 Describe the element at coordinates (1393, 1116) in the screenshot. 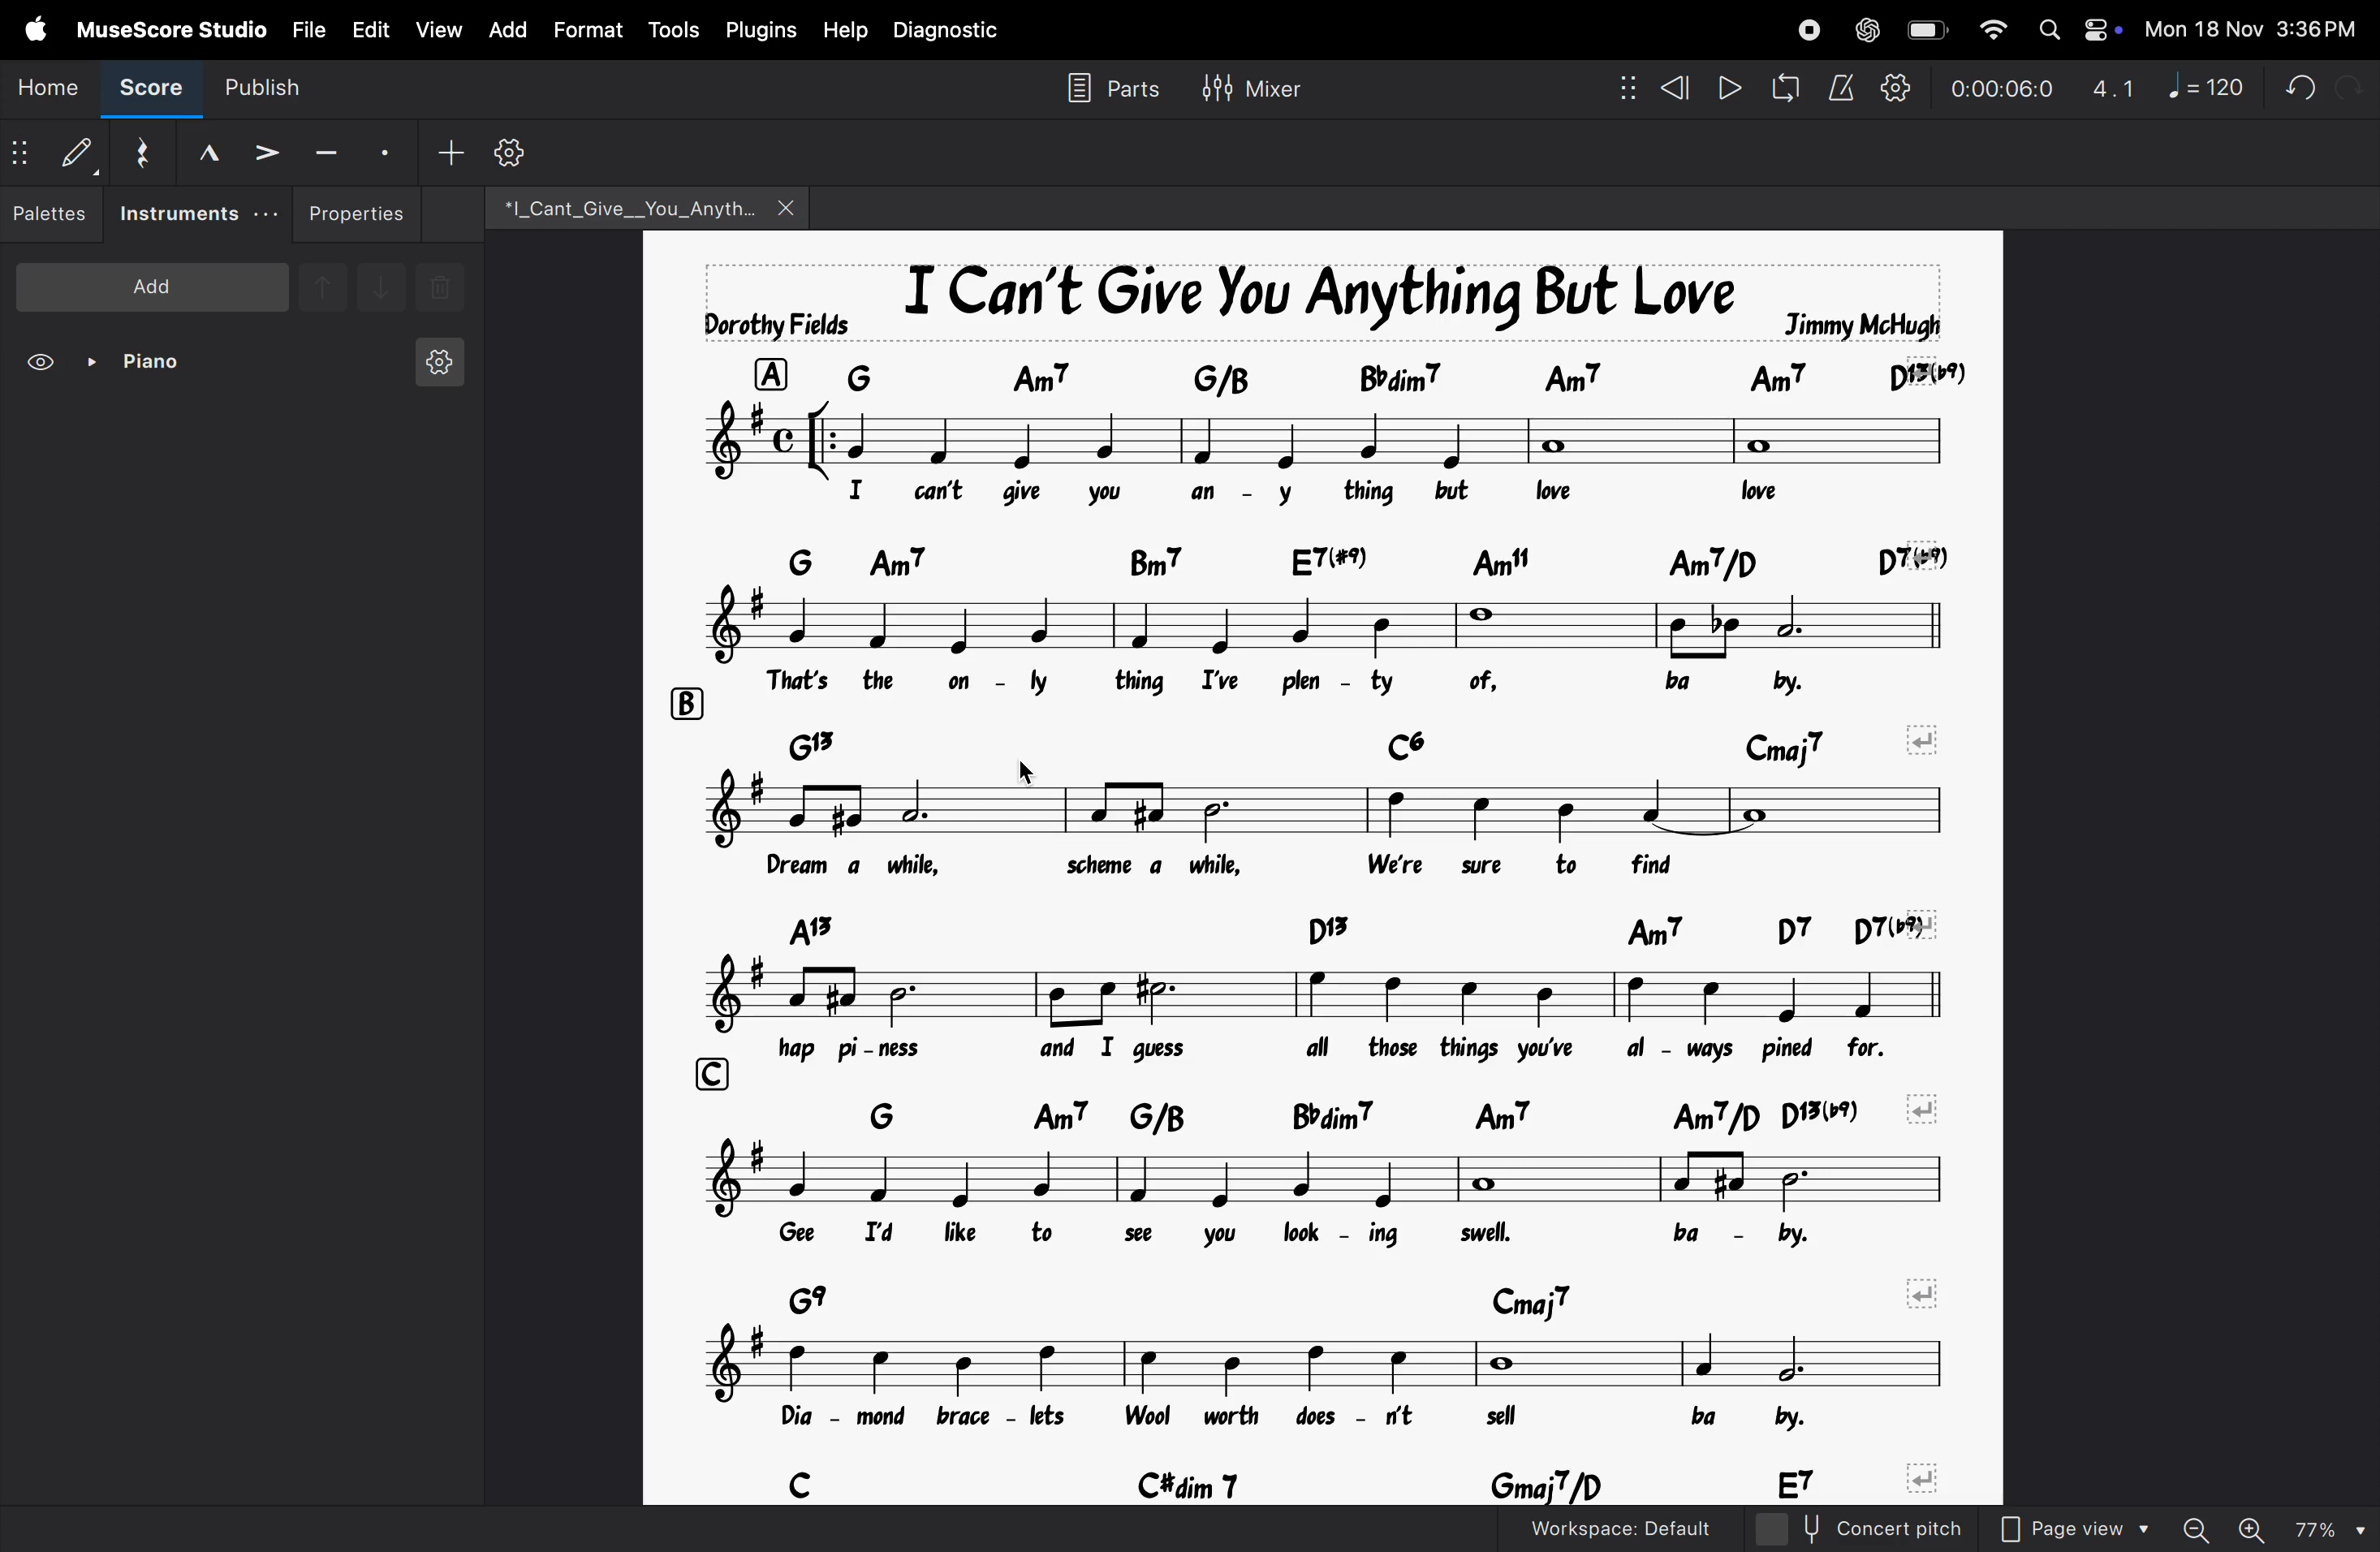

I see `chord symbols` at that location.